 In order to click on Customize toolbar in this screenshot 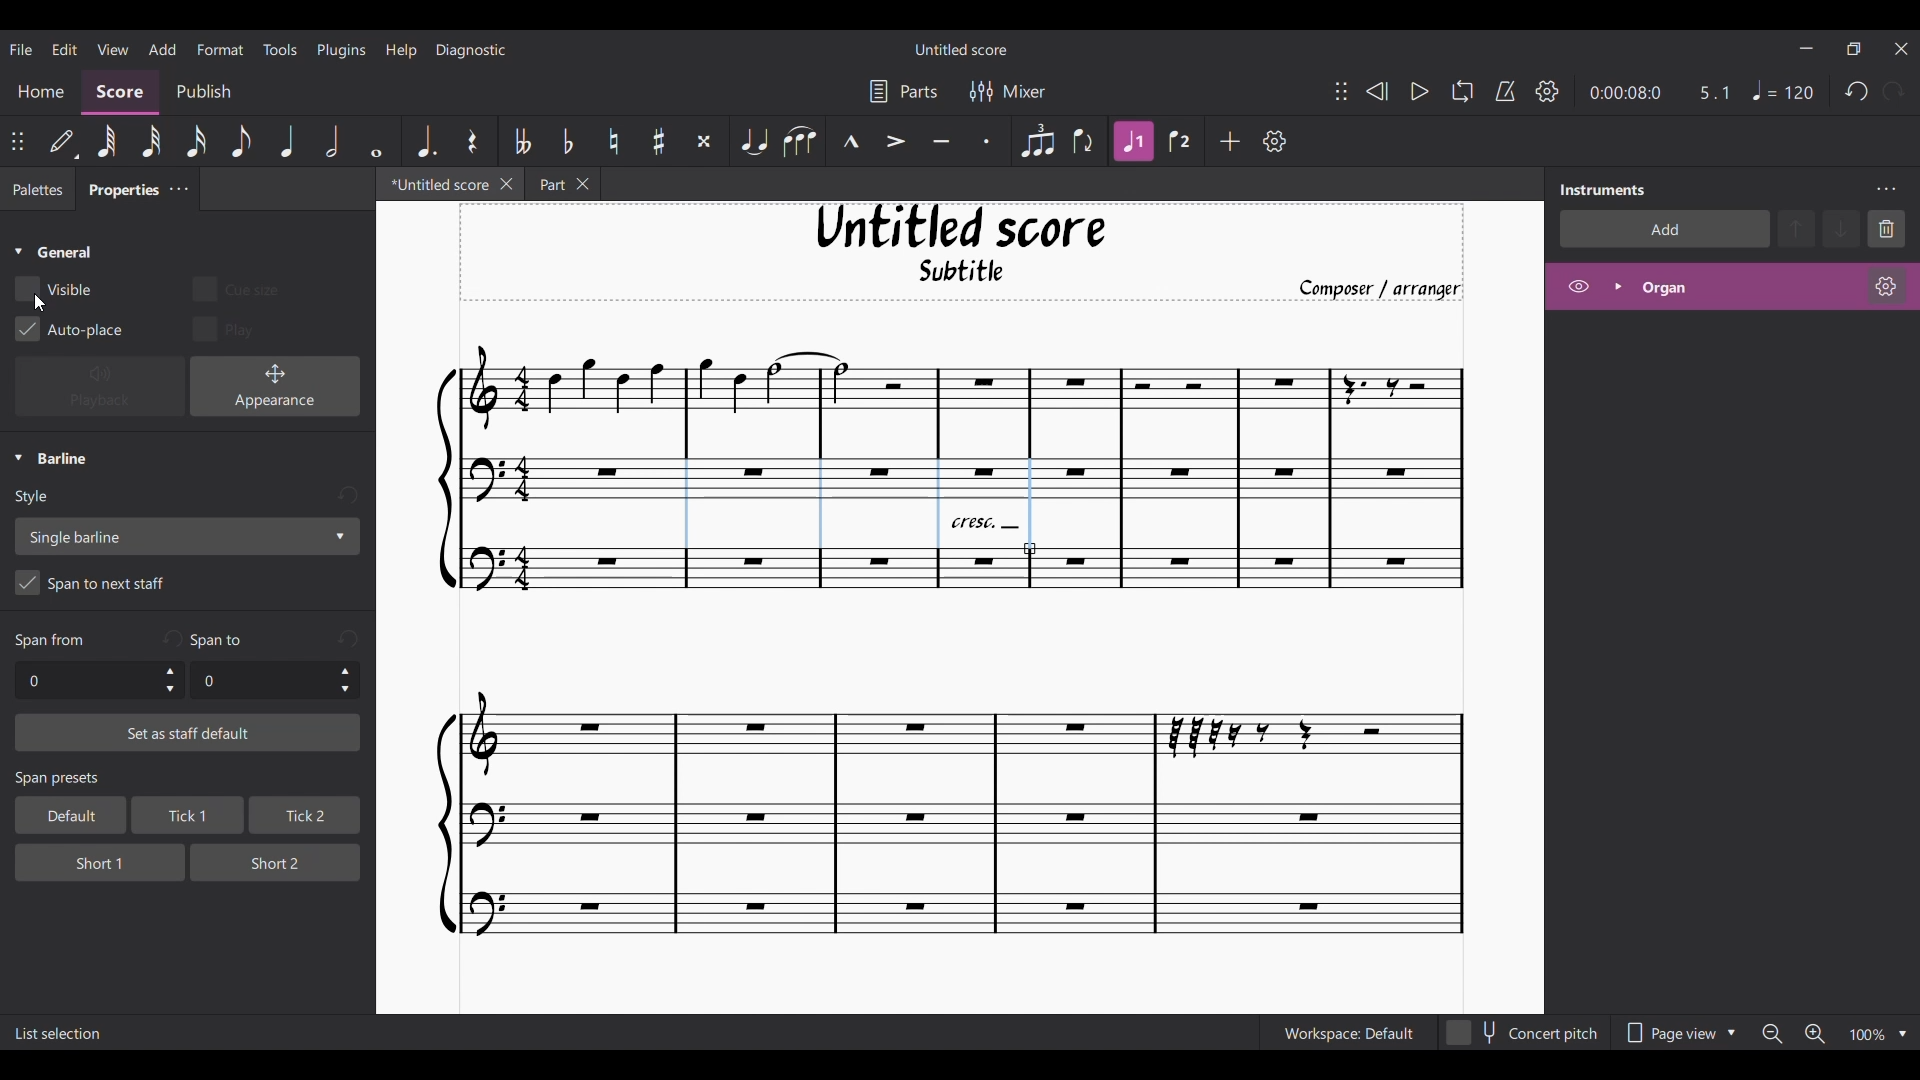, I will do `click(1275, 141)`.